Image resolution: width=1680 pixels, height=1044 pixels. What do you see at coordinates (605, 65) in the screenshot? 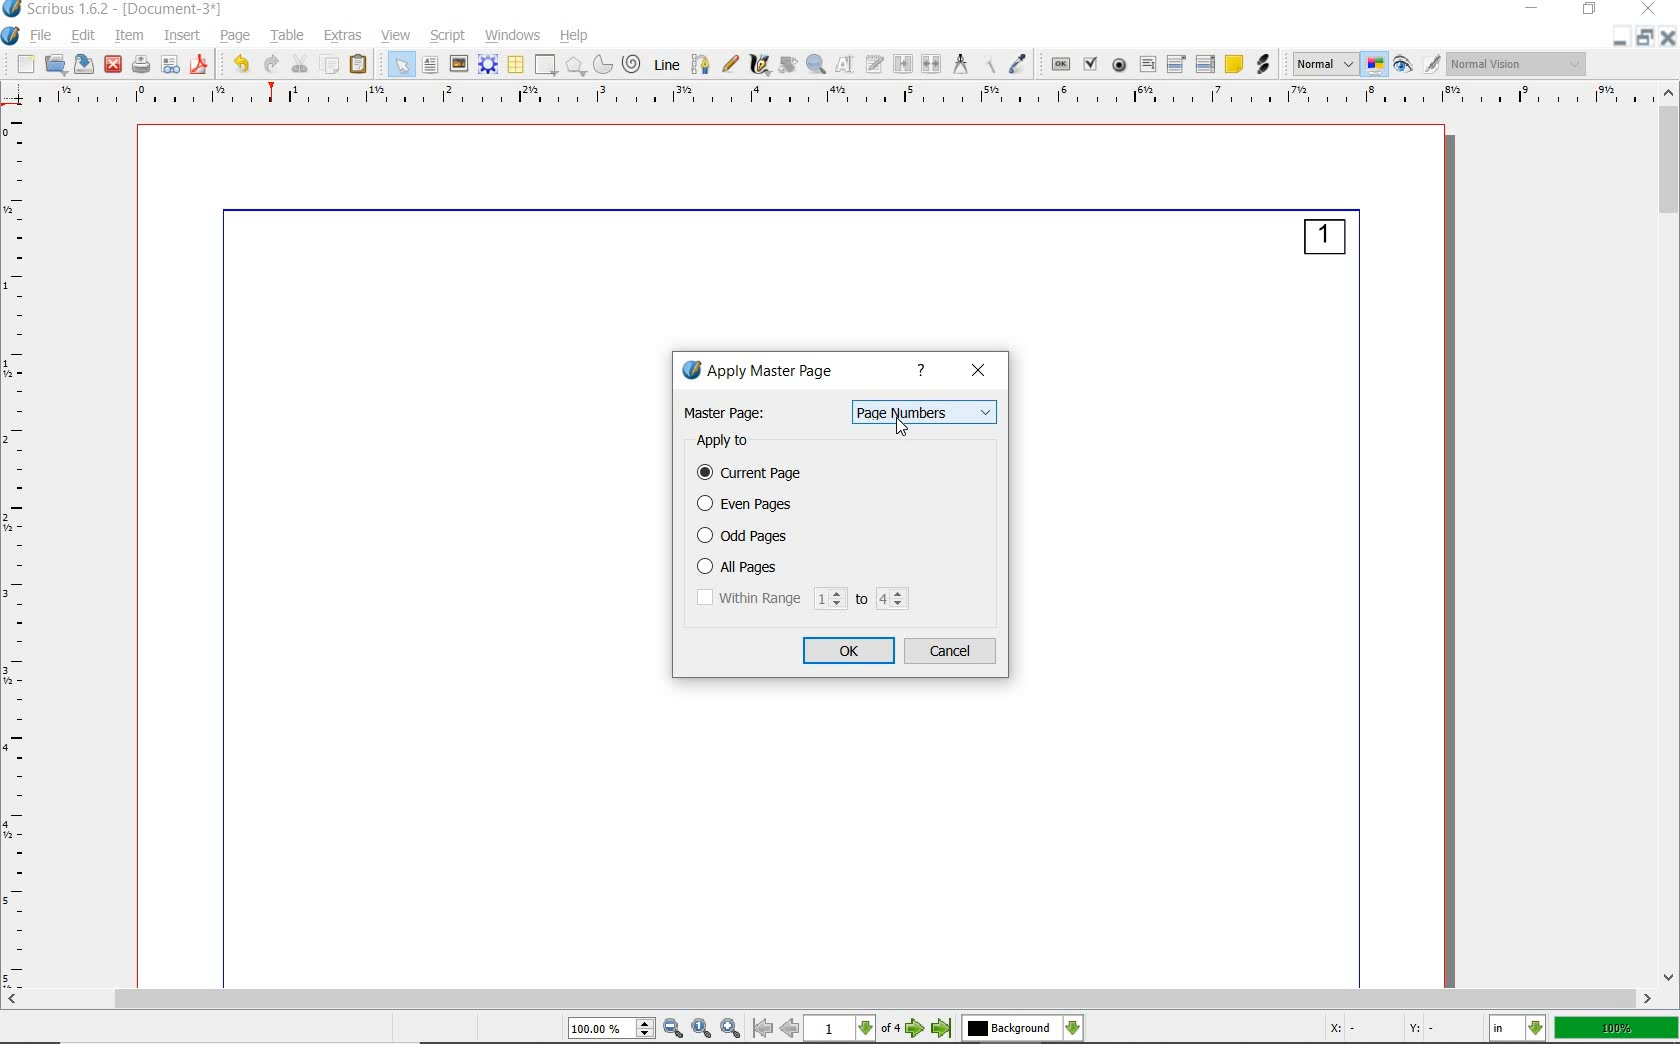
I see `arc` at bounding box center [605, 65].